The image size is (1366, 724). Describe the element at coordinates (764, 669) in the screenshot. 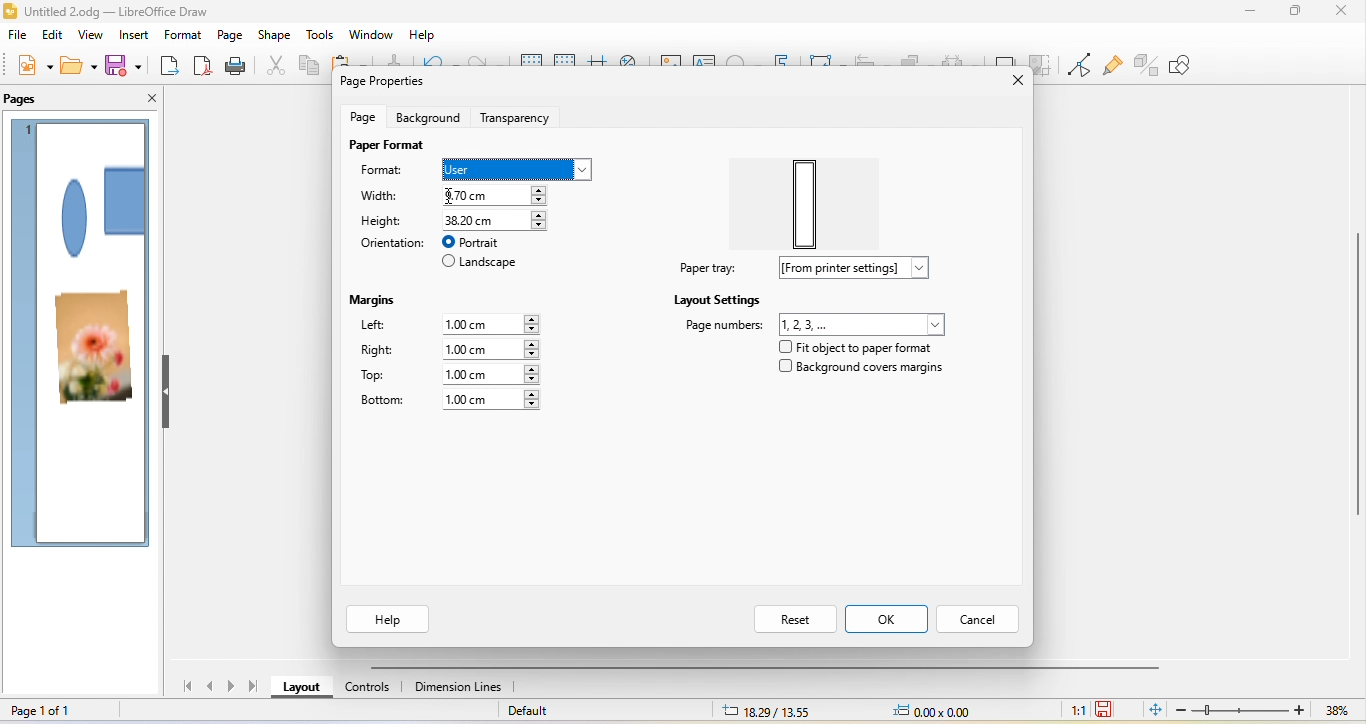

I see `horizontal scroll bar` at that location.